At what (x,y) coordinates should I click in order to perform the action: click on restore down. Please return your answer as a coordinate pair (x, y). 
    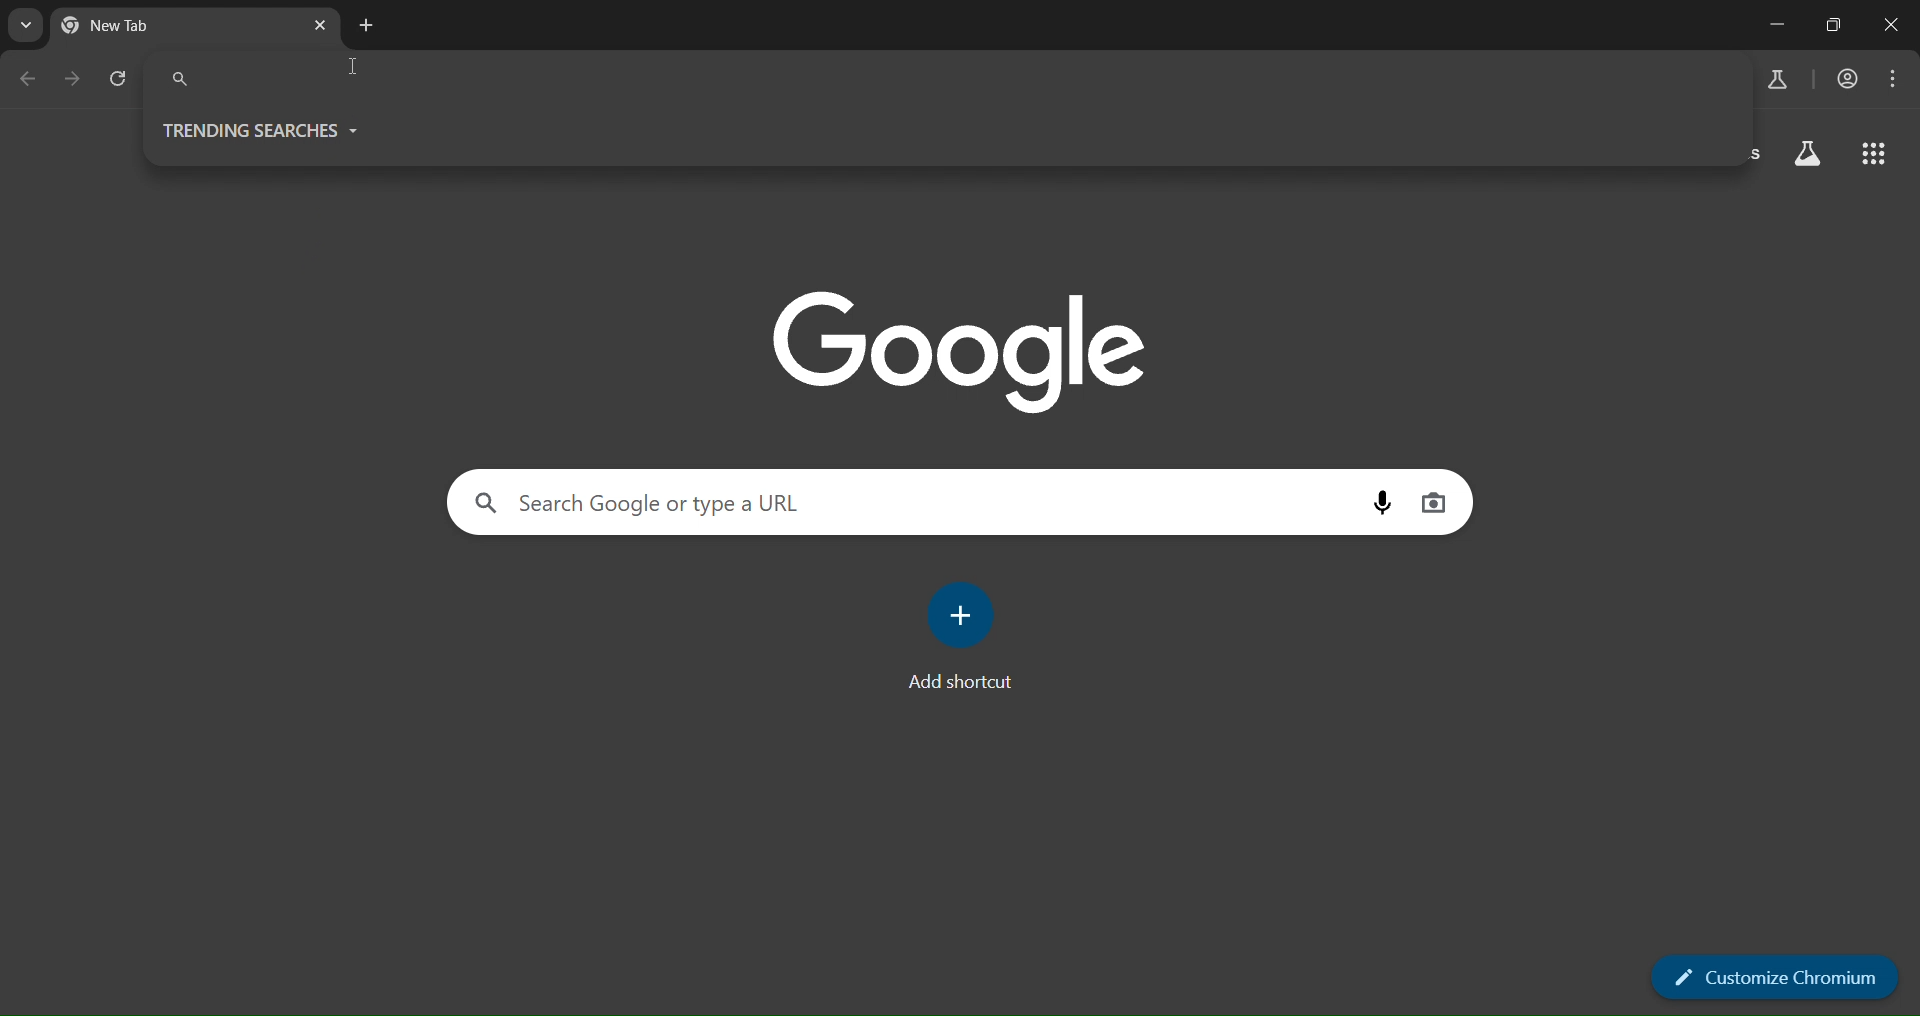
    Looking at the image, I should click on (1834, 25).